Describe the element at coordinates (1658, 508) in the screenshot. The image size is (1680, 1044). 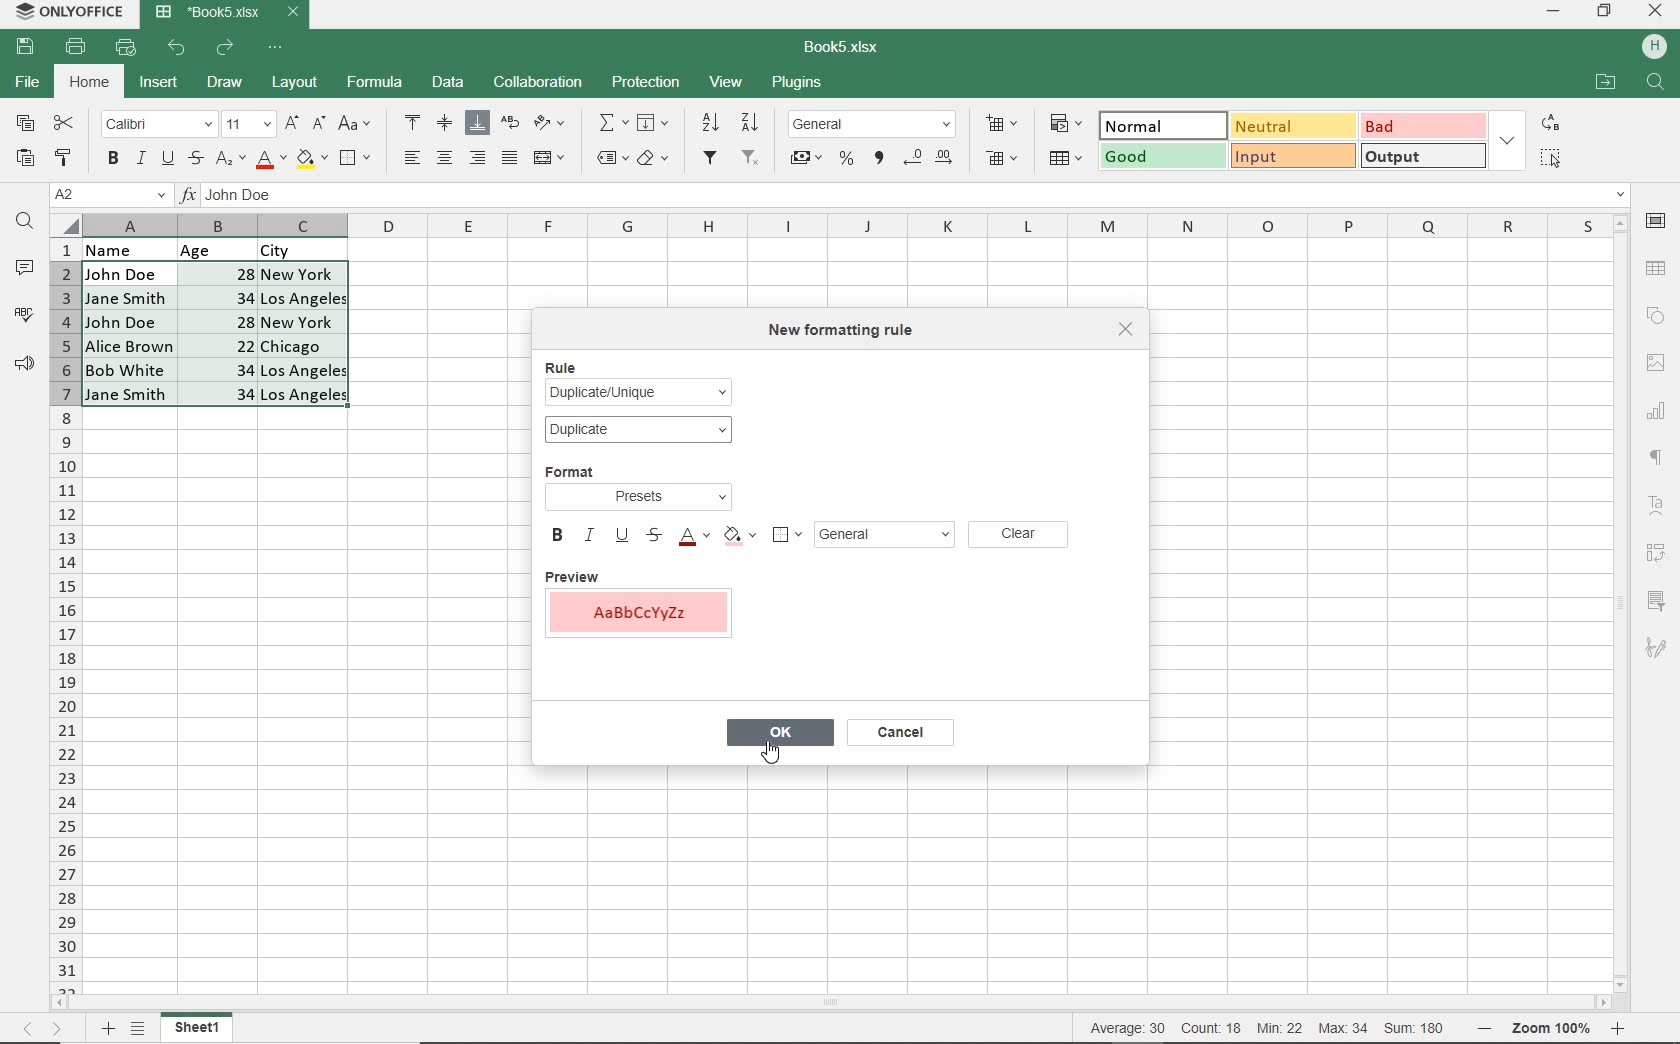
I see `TEXT ART` at that location.